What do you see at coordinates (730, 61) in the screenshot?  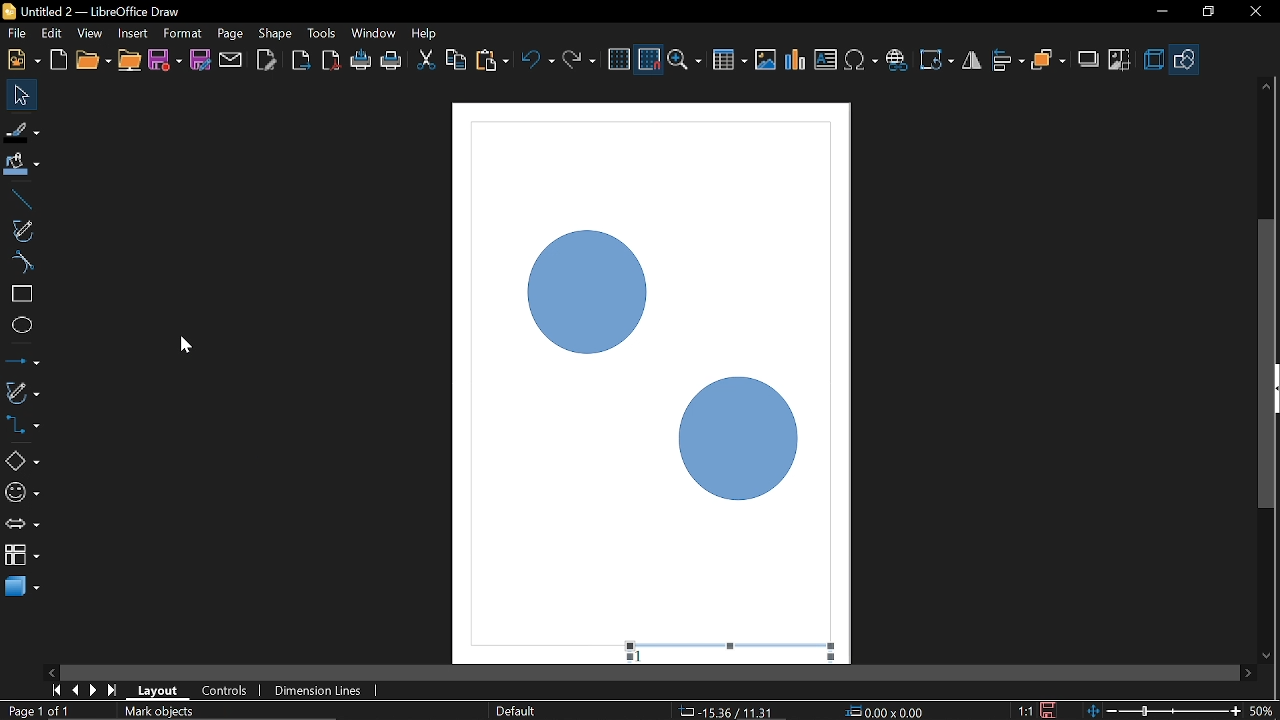 I see `Insert table` at bounding box center [730, 61].